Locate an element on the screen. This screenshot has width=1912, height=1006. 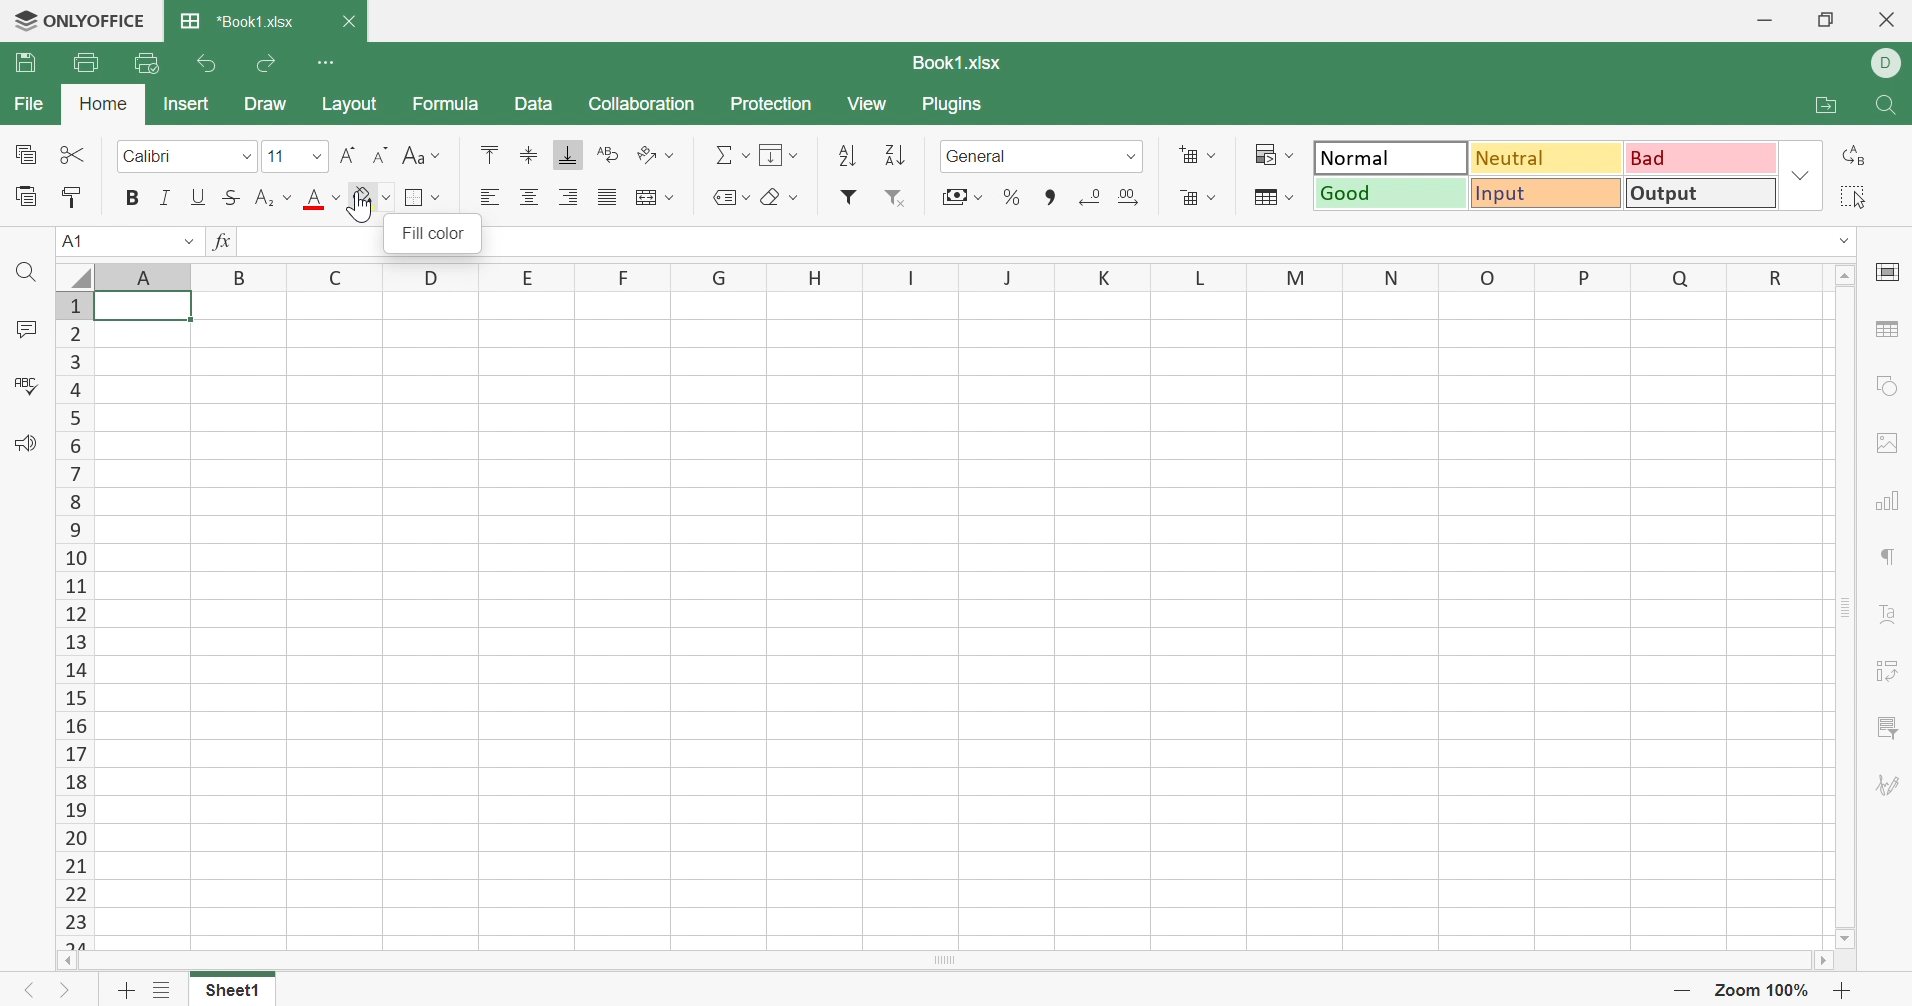
Comments is located at coordinates (23, 328).